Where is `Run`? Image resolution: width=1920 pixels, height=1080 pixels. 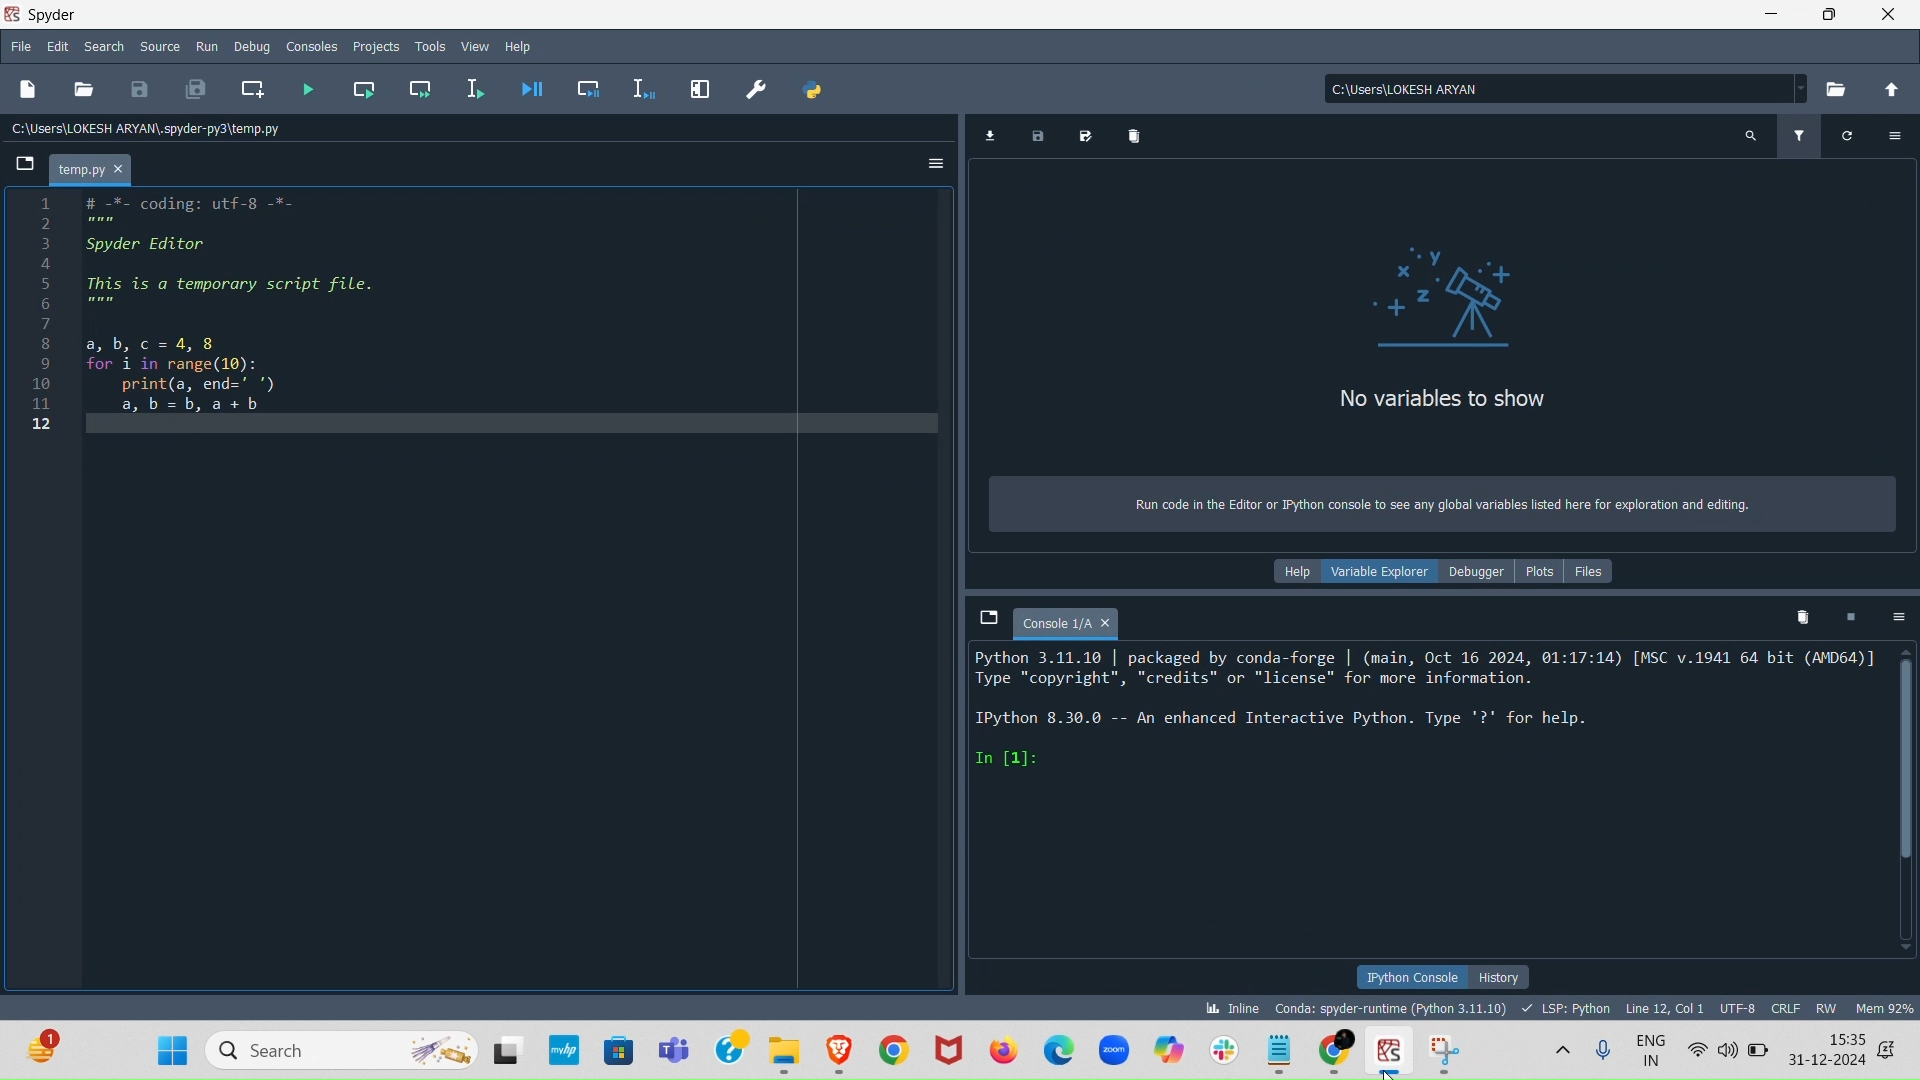
Run is located at coordinates (207, 46).